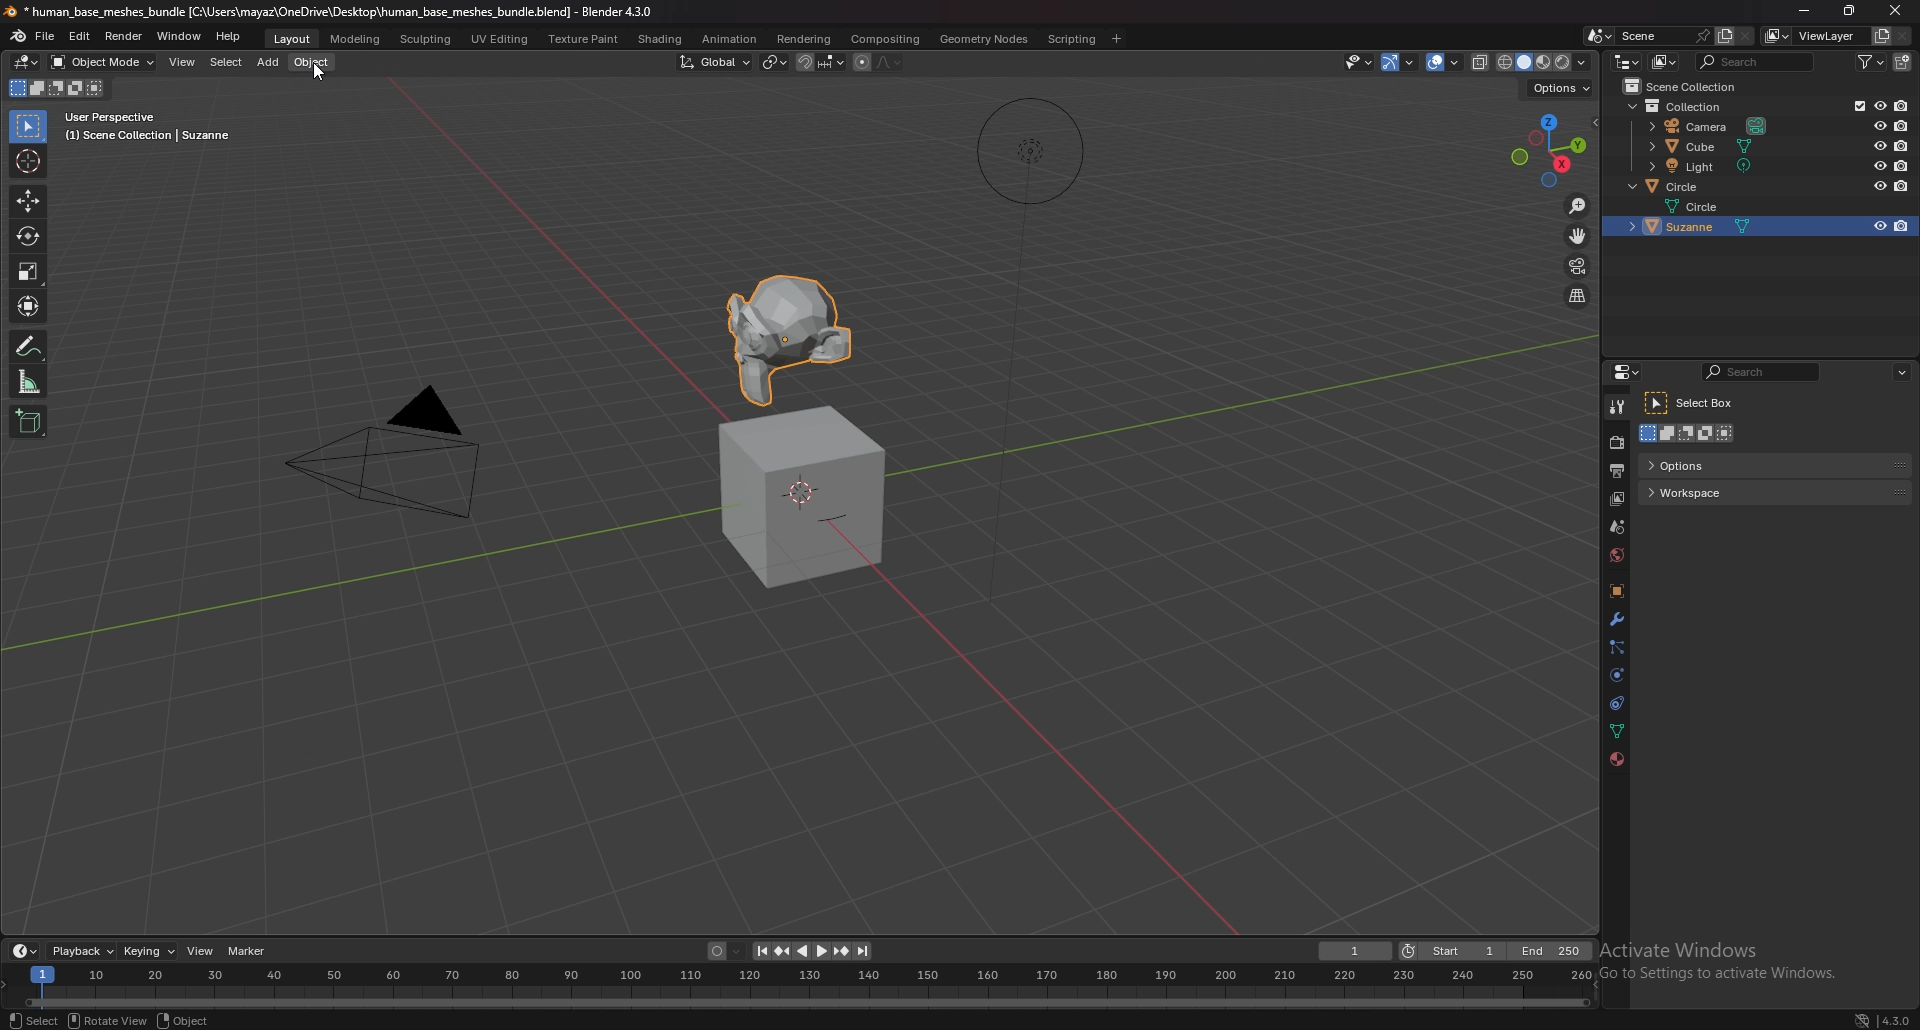 This screenshot has height=1030, width=1920. Describe the element at coordinates (25, 951) in the screenshot. I see `editor type` at that location.